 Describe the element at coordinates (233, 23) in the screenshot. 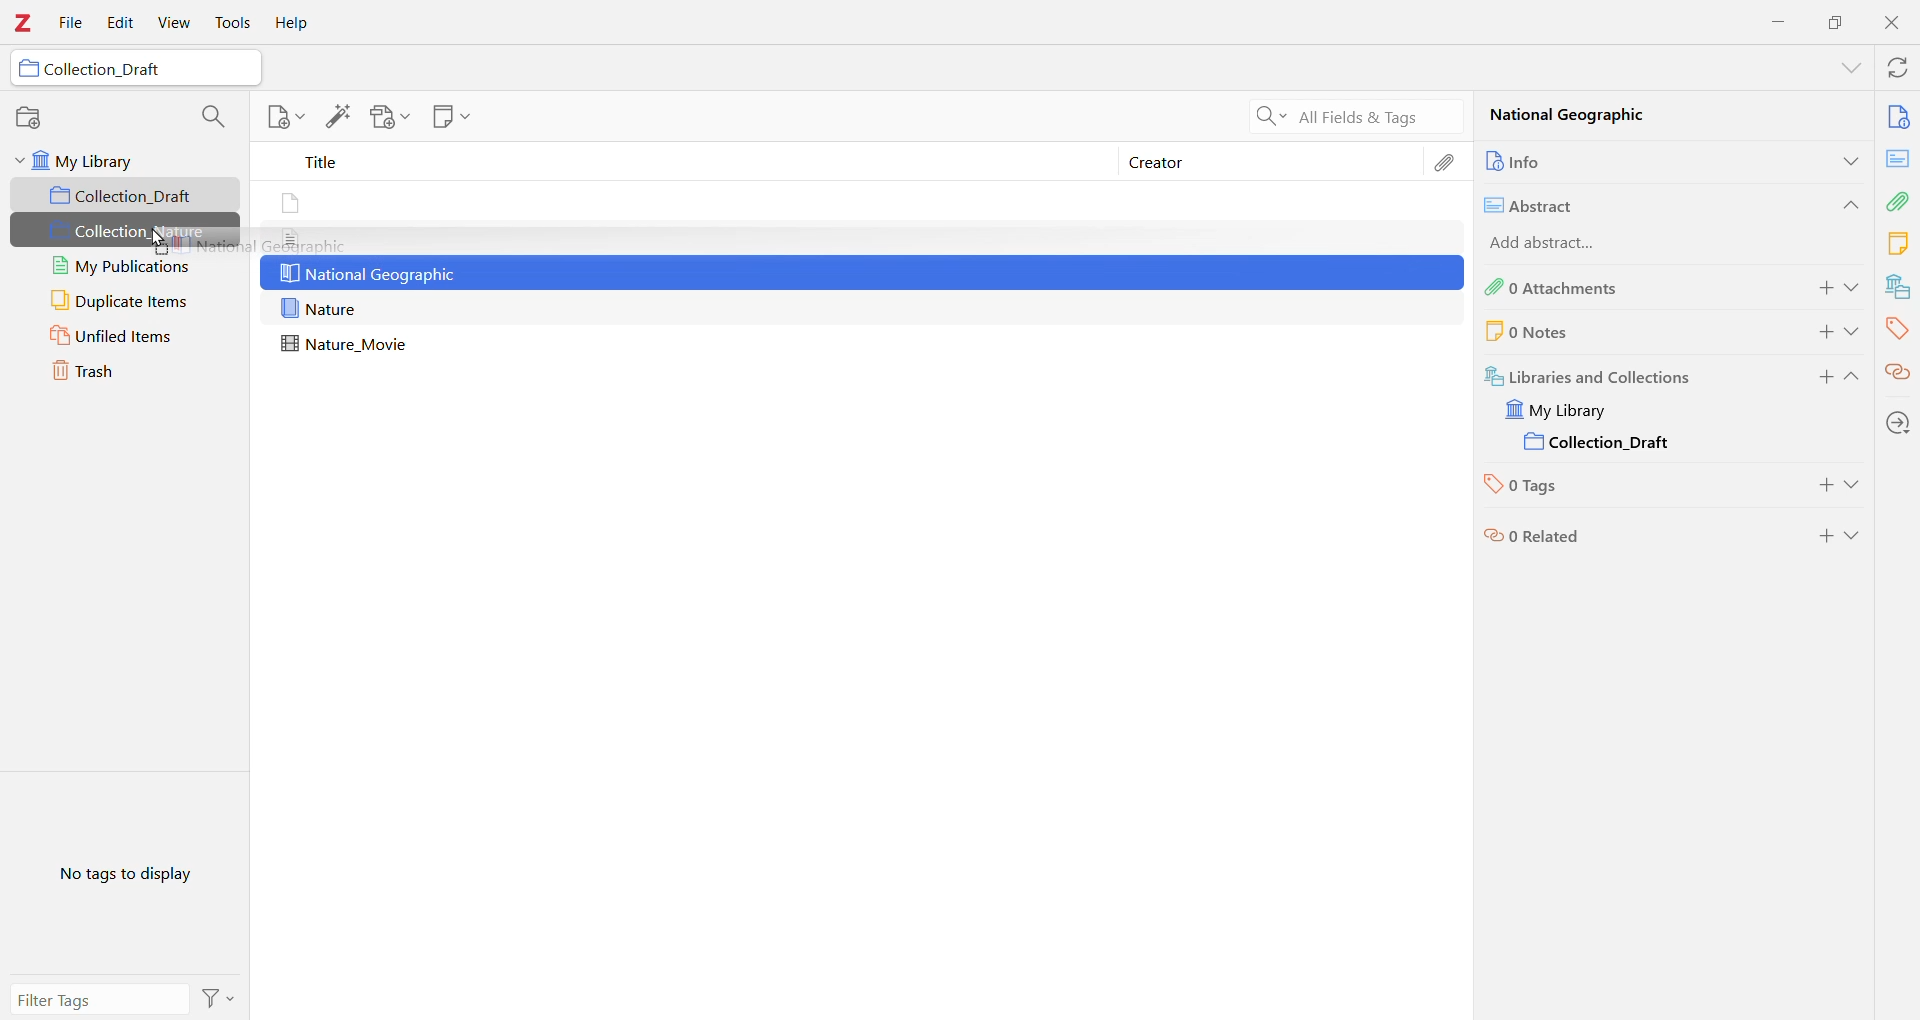

I see `Tools` at that location.